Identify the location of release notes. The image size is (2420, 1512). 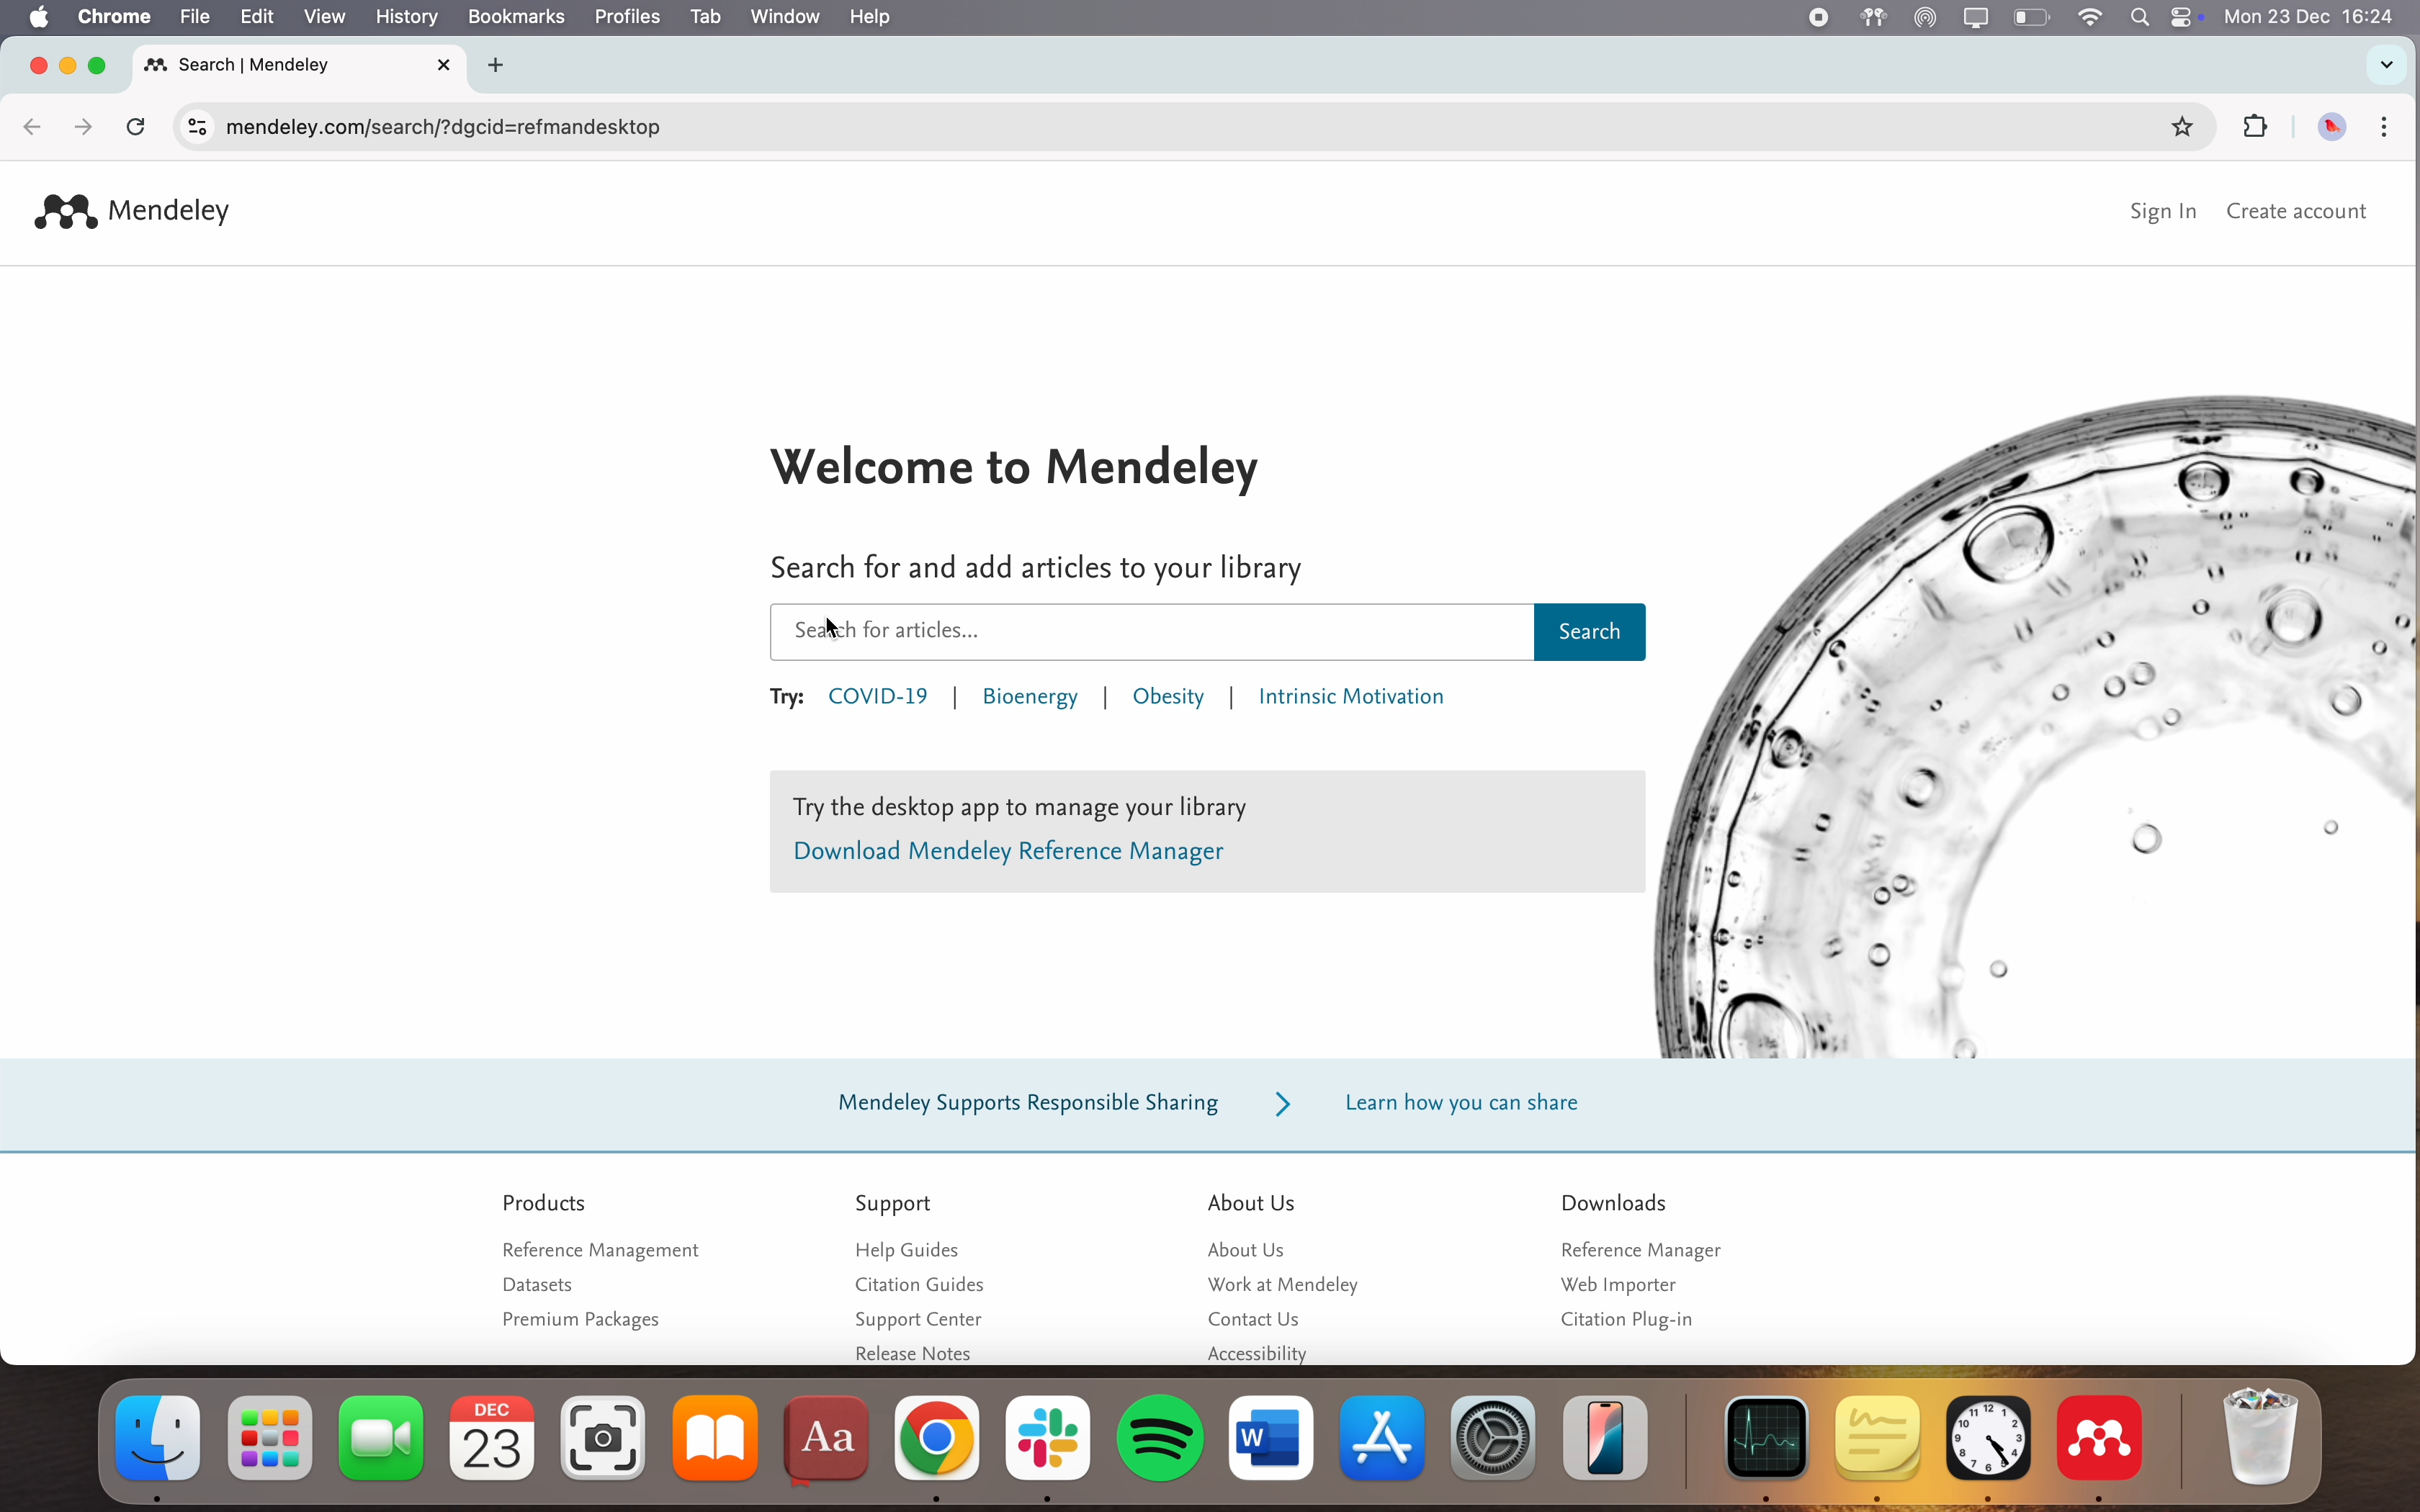
(915, 1351).